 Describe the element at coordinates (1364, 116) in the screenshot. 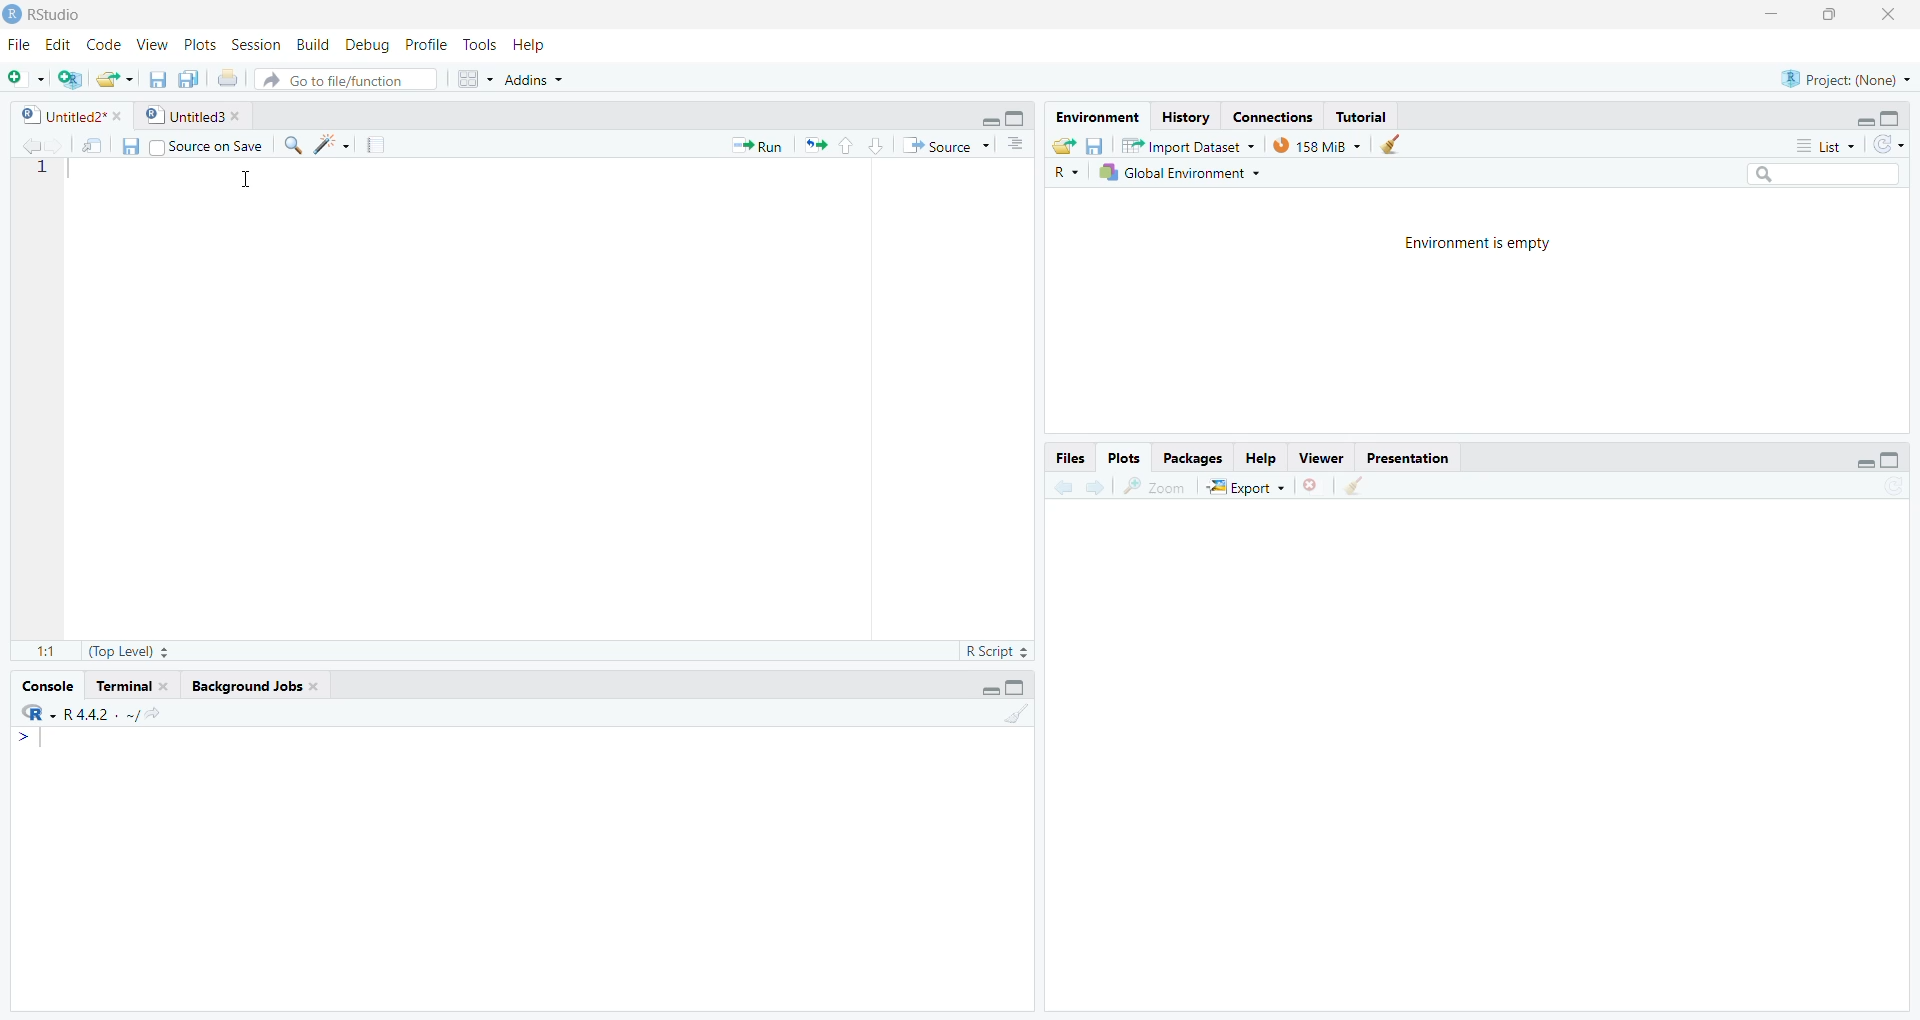

I see `Tutorial` at that location.